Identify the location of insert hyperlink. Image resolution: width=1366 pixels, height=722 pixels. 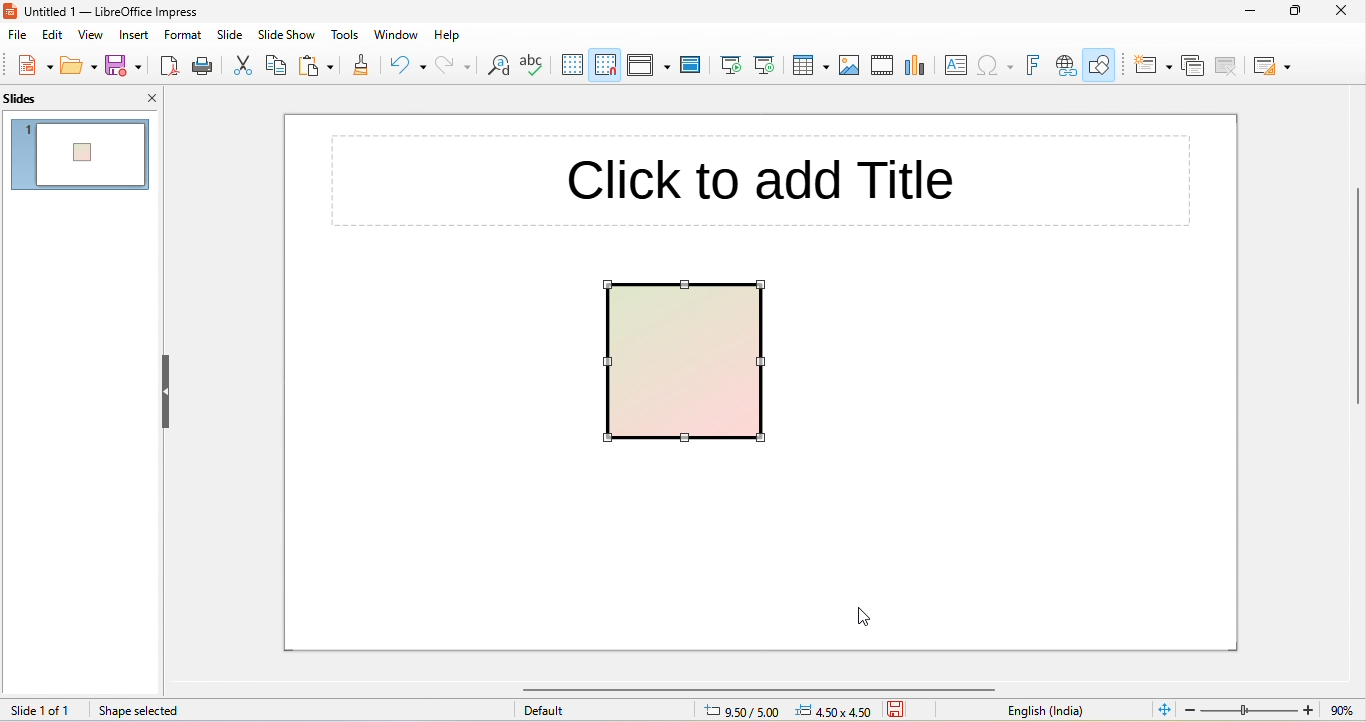
(1064, 66).